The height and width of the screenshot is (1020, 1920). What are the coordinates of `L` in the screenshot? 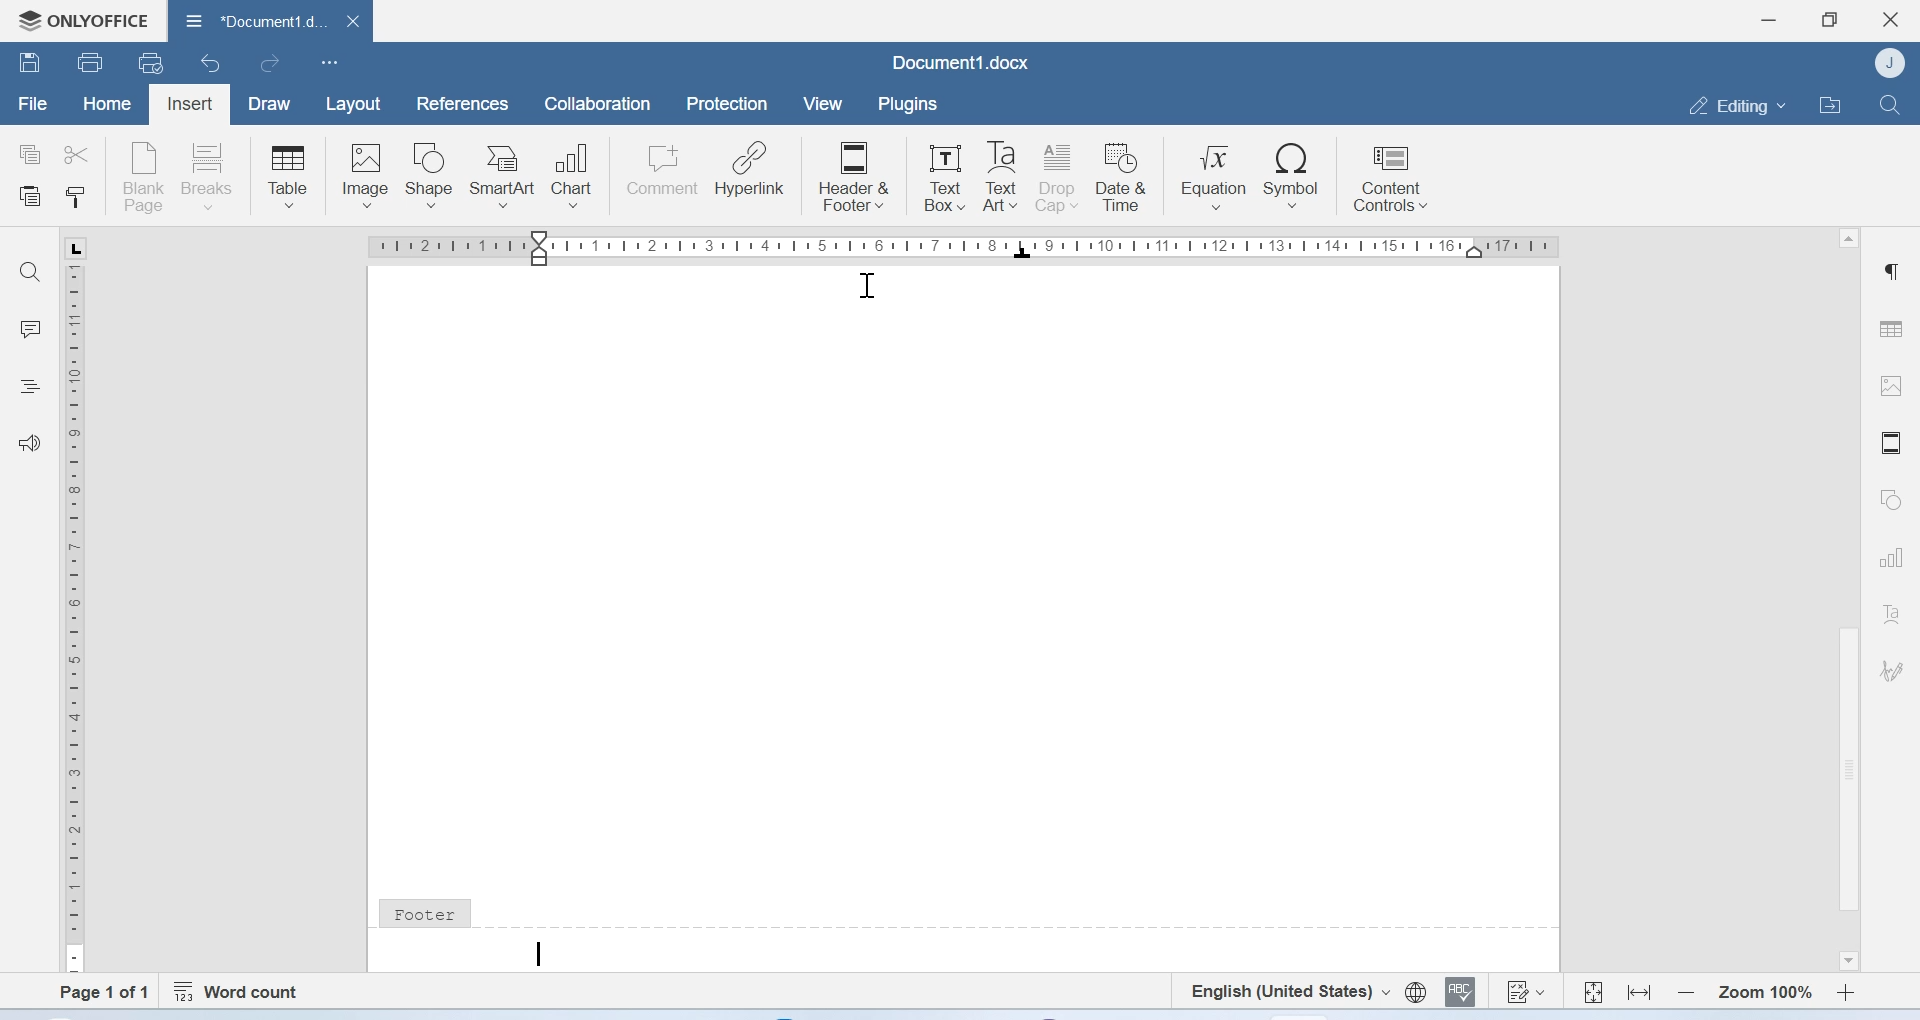 It's located at (74, 248).